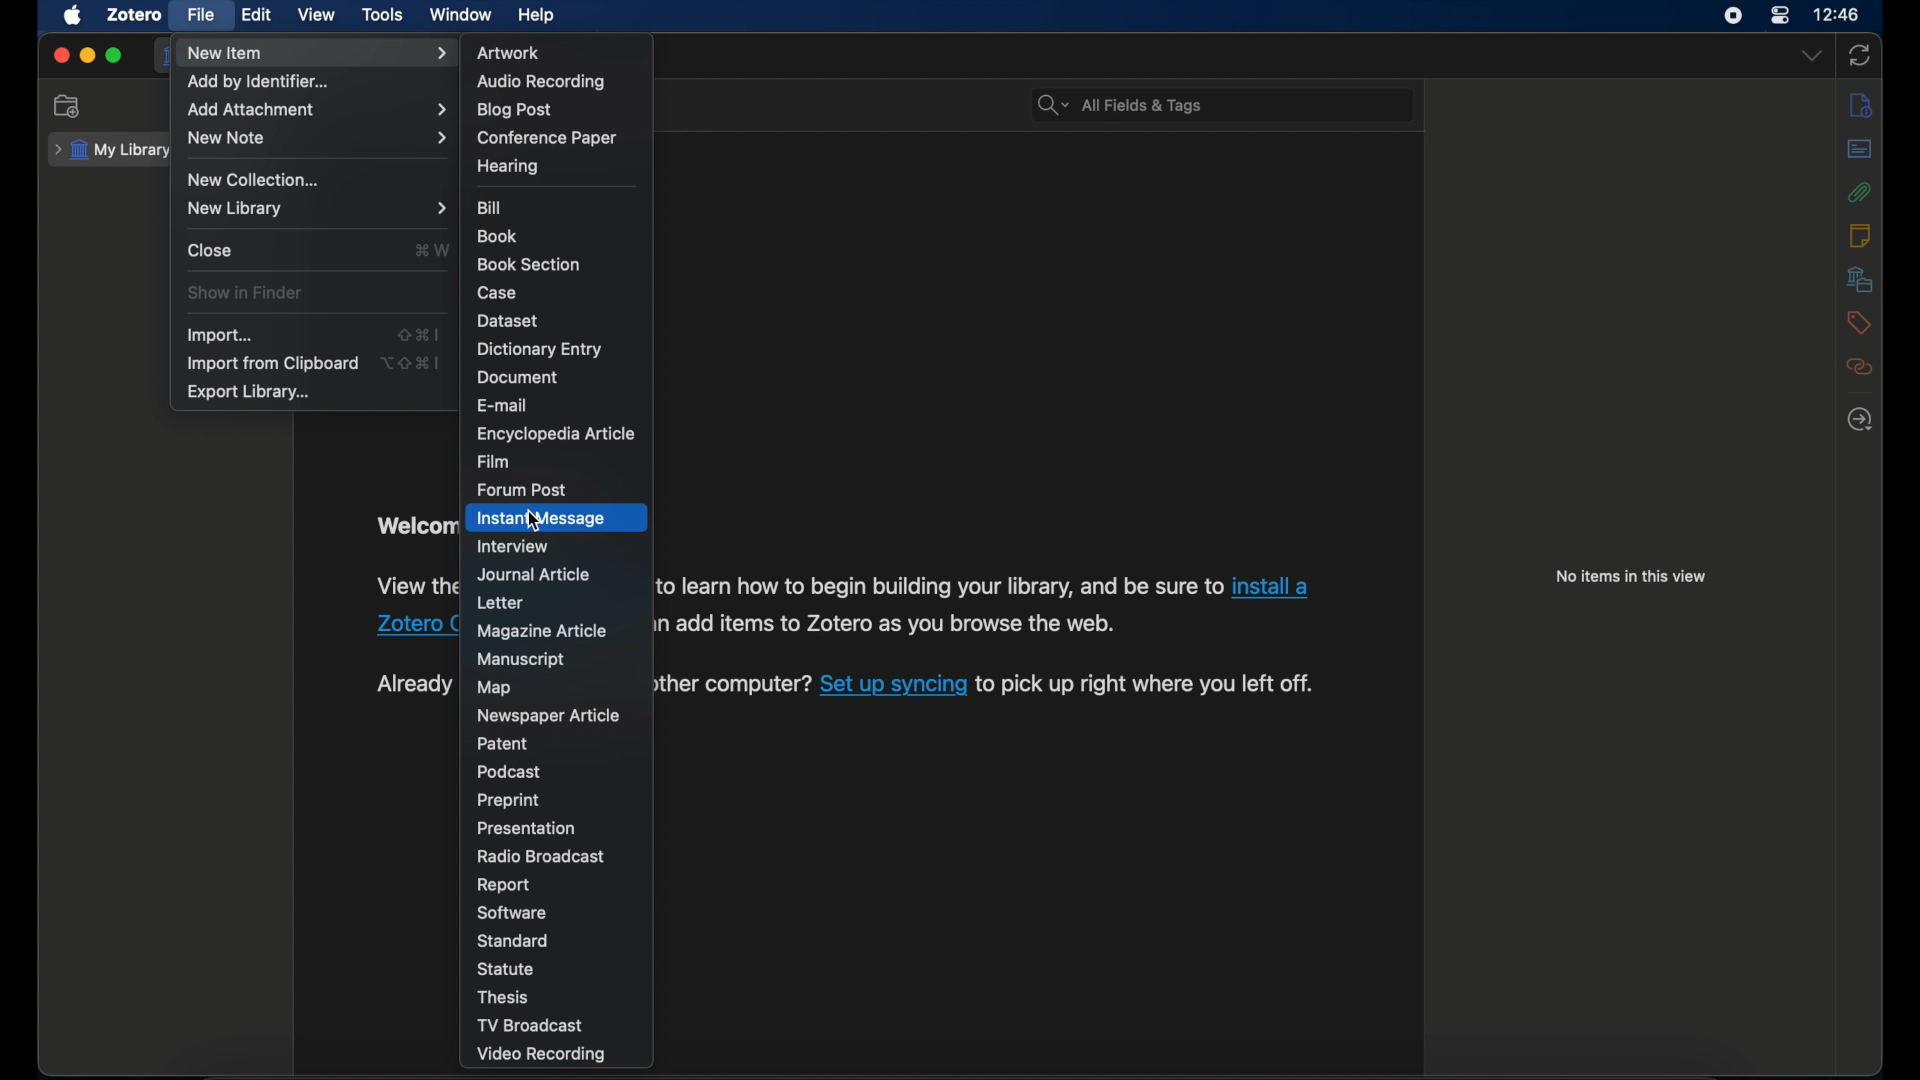  I want to click on blogpost, so click(514, 111).